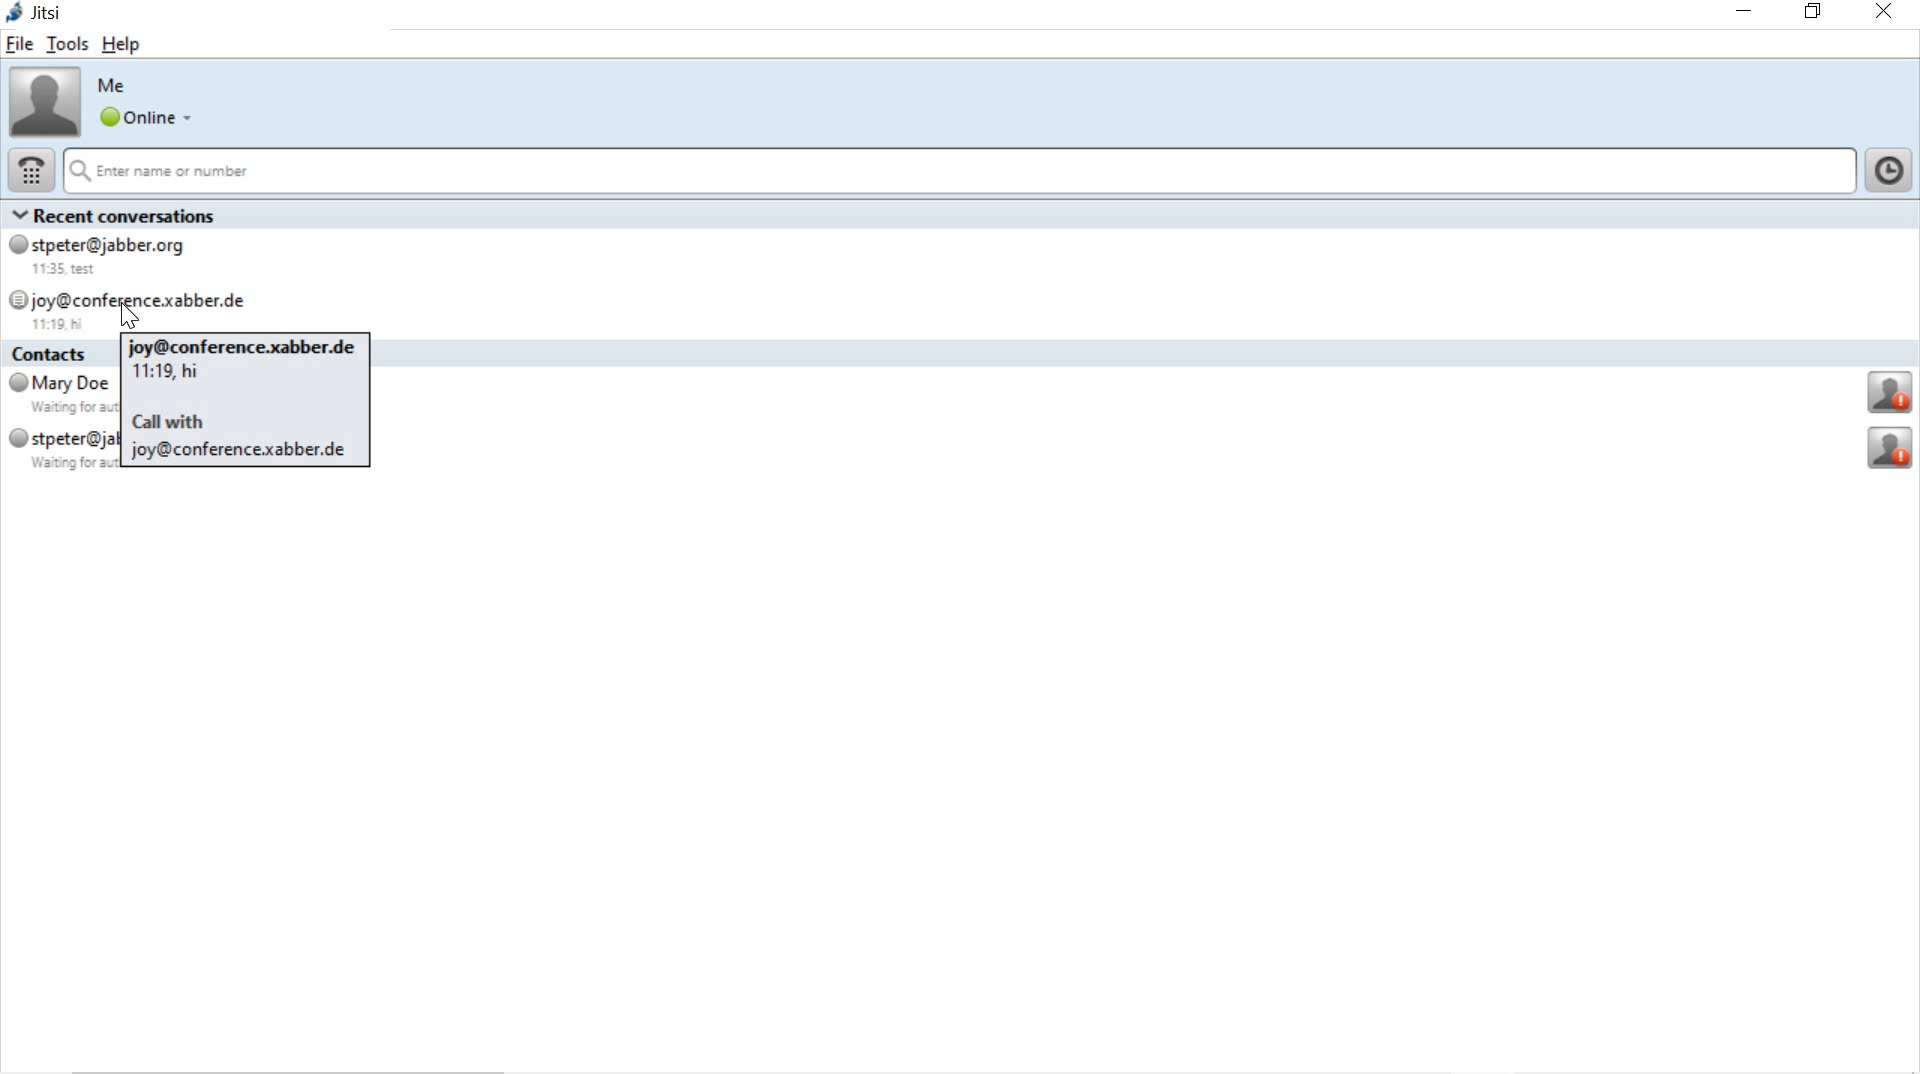 The width and height of the screenshot is (1920, 1074). What do you see at coordinates (121, 258) in the screenshot?
I see `stpeter@jabber.org 11:35 test` at bounding box center [121, 258].